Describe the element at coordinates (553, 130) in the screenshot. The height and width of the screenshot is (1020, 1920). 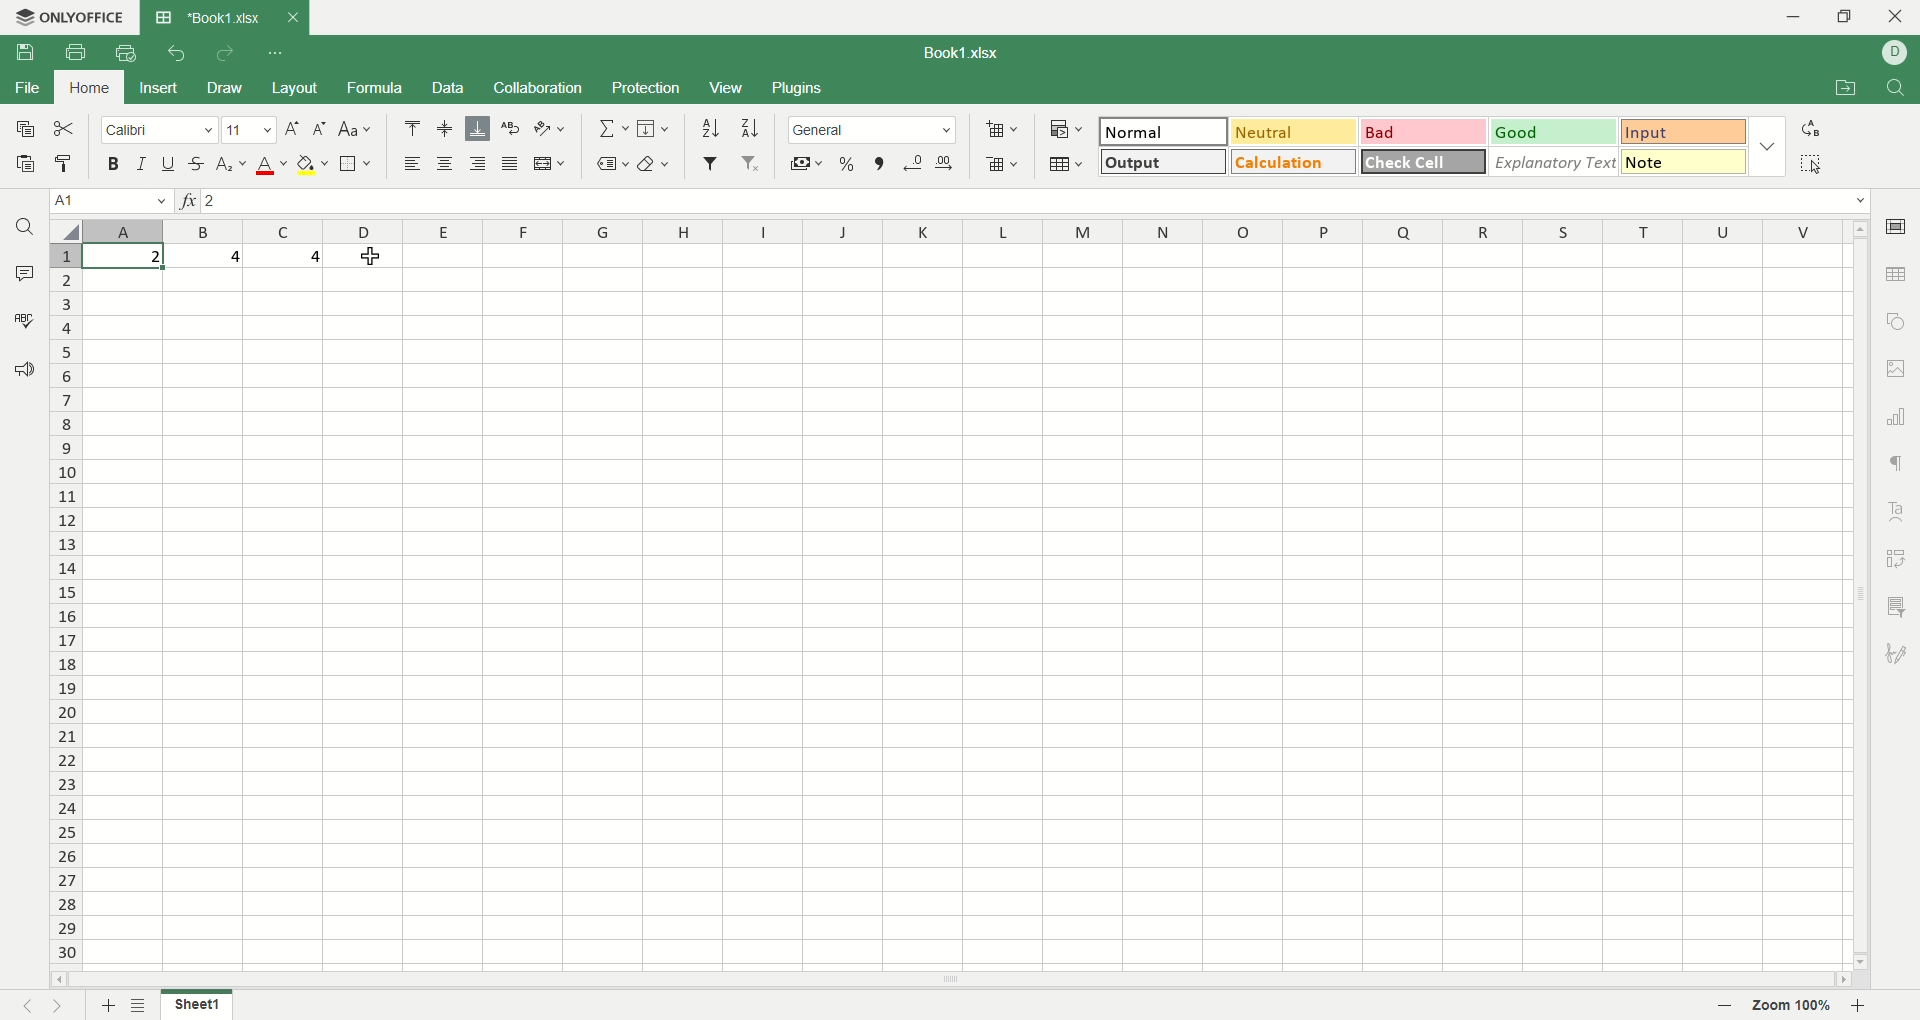
I see `orientation` at that location.